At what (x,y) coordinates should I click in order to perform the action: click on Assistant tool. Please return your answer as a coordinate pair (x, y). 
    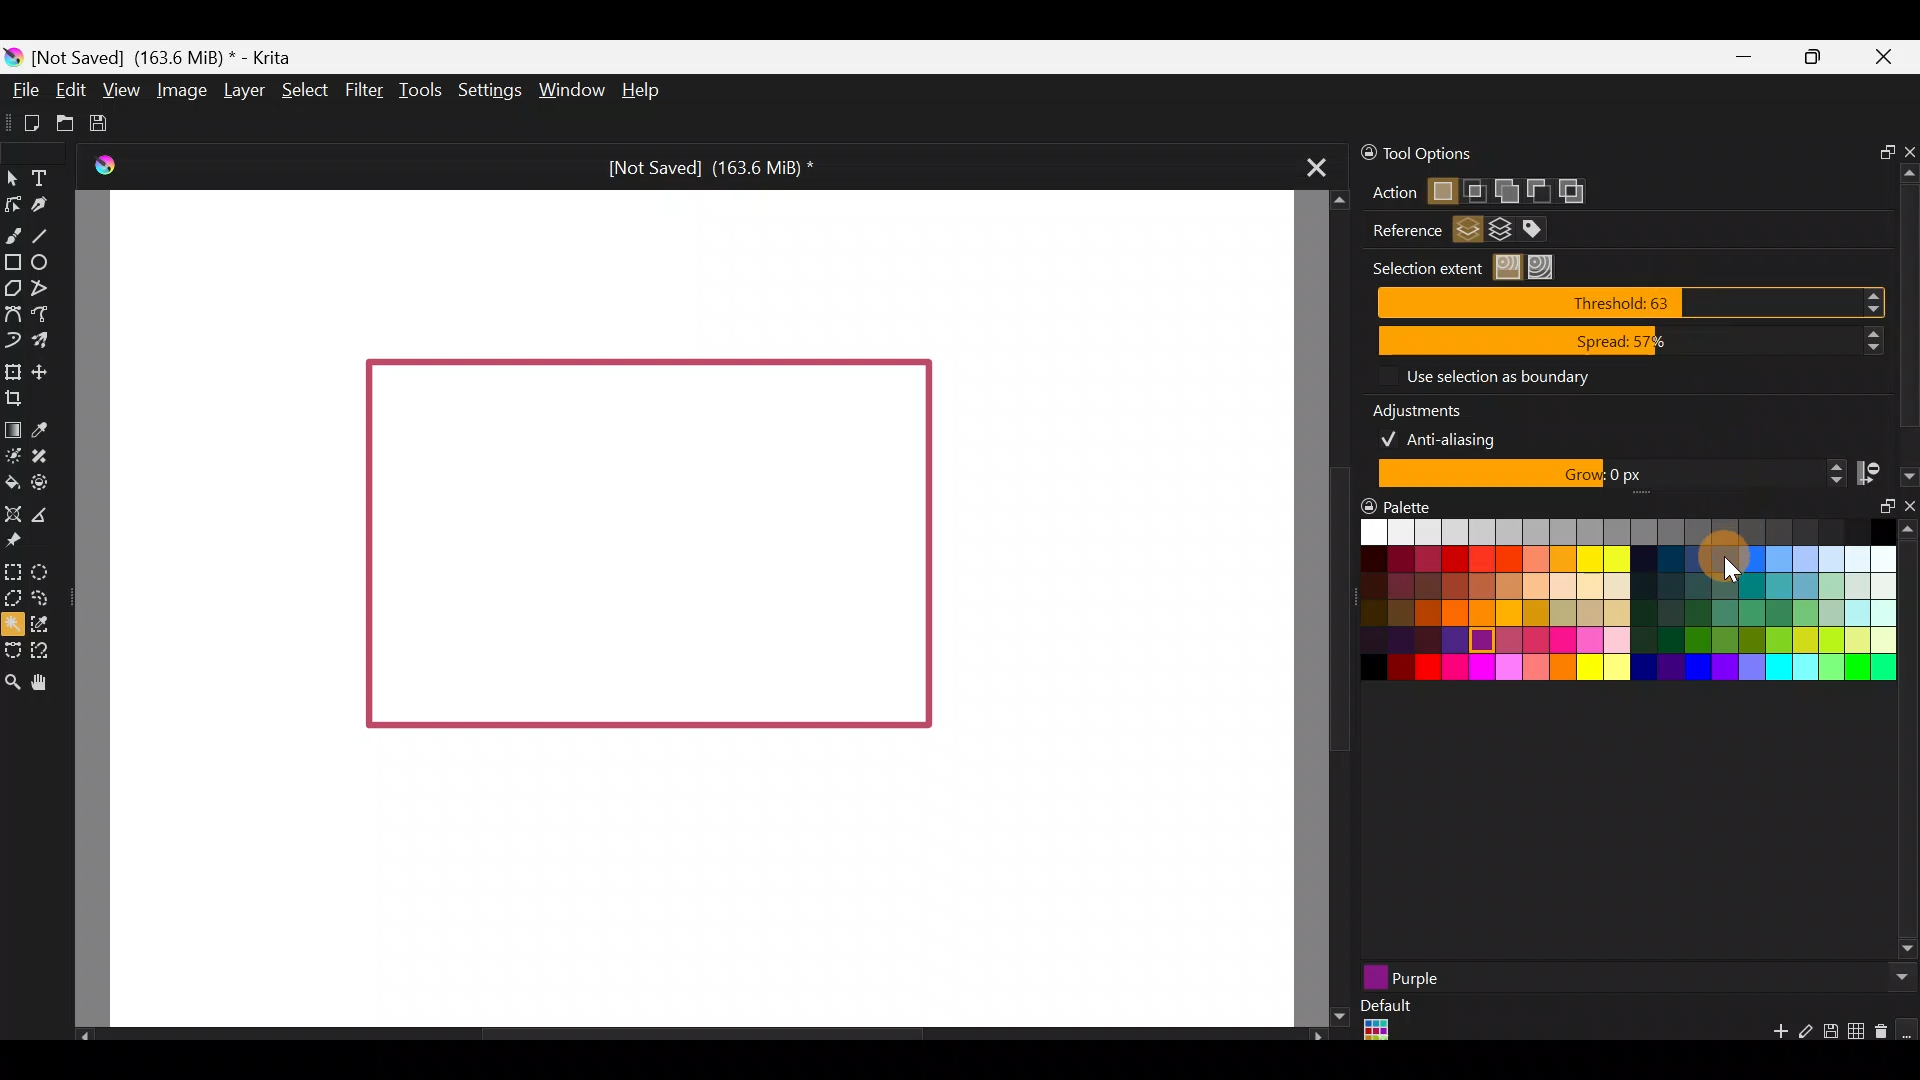
    Looking at the image, I should click on (13, 512).